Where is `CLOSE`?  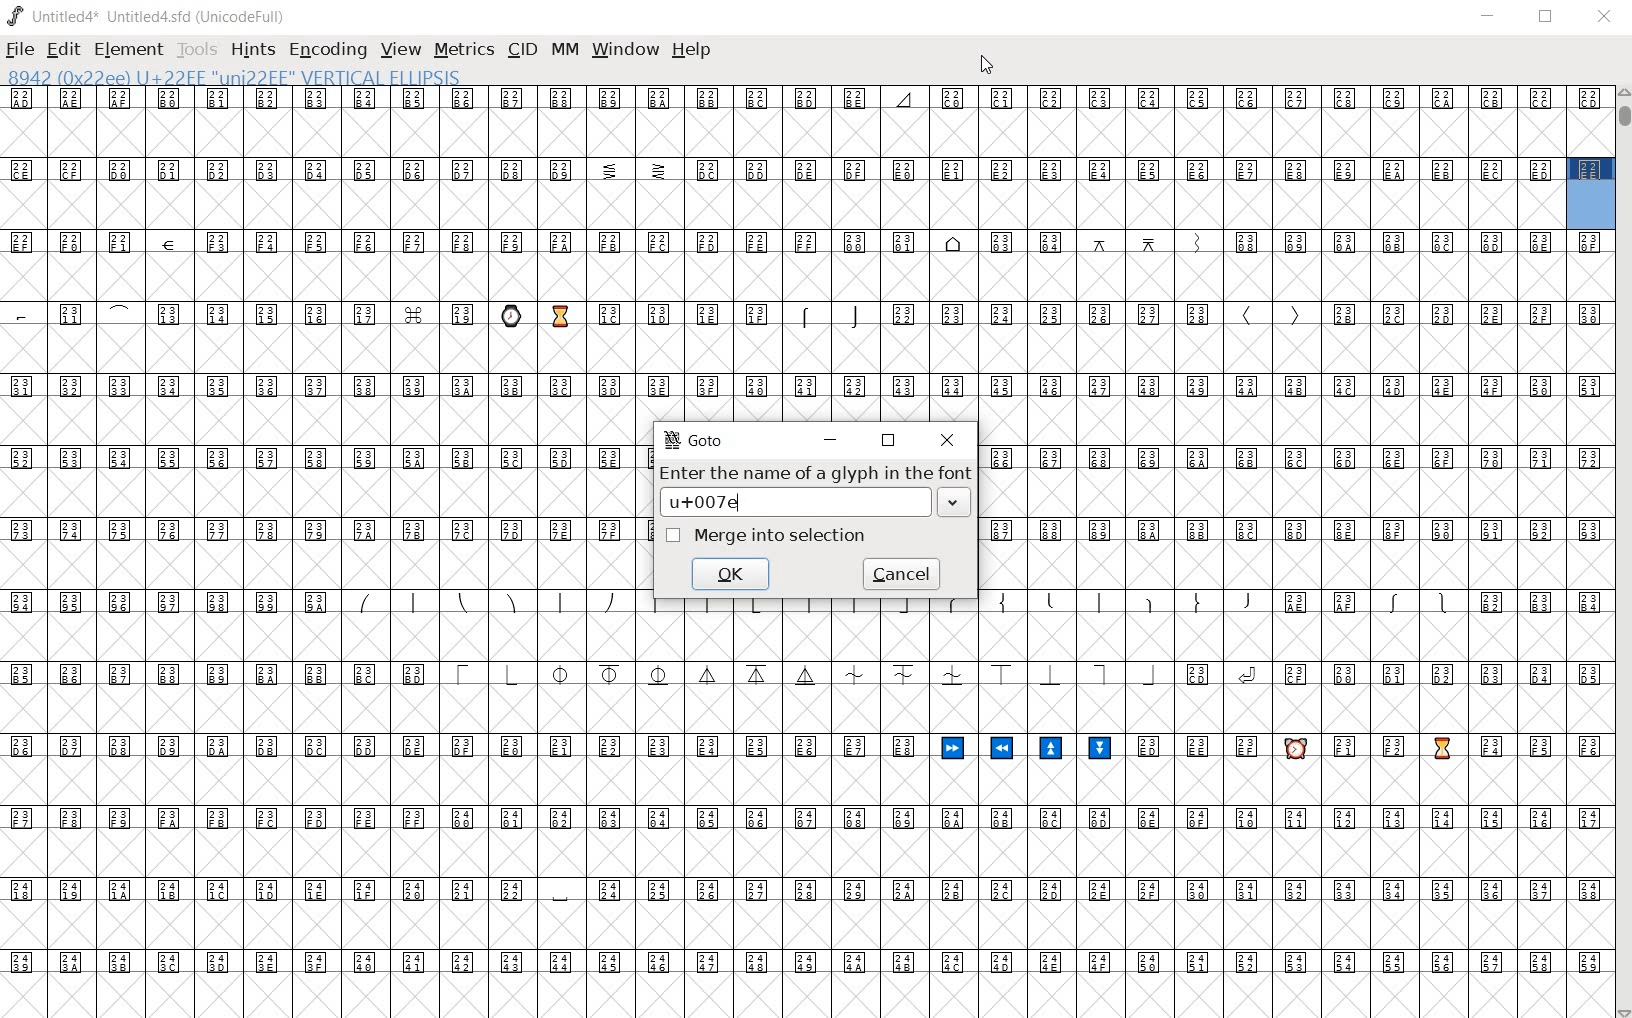
CLOSE is located at coordinates (1604, 17).